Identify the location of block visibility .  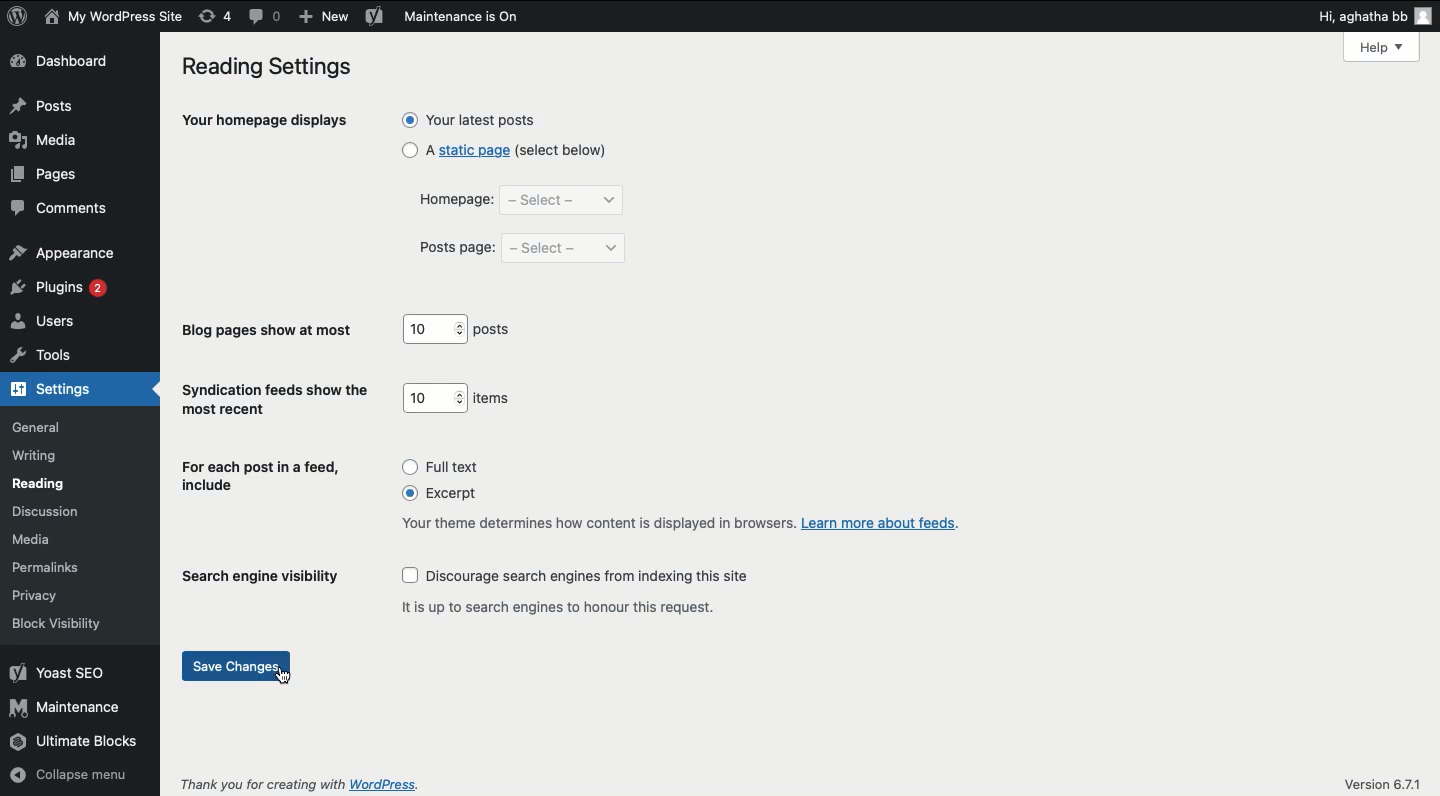
(55, 623).